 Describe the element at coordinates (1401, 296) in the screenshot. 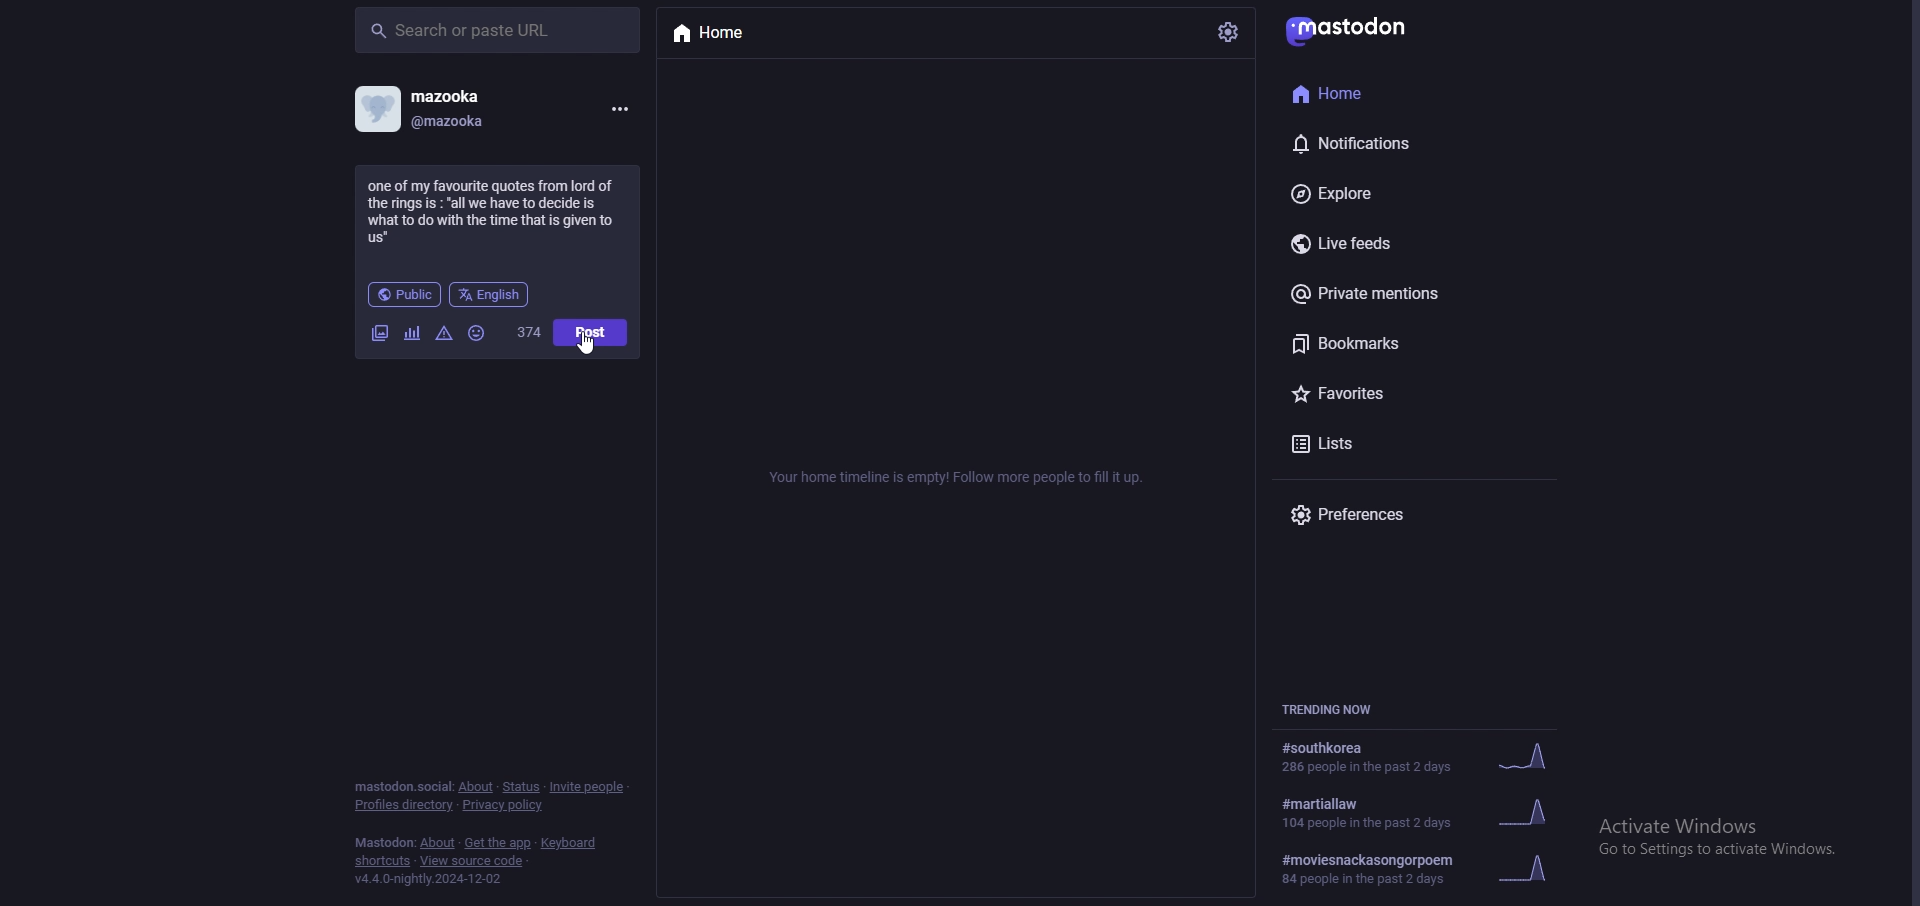

I see `private mentions` at that location.